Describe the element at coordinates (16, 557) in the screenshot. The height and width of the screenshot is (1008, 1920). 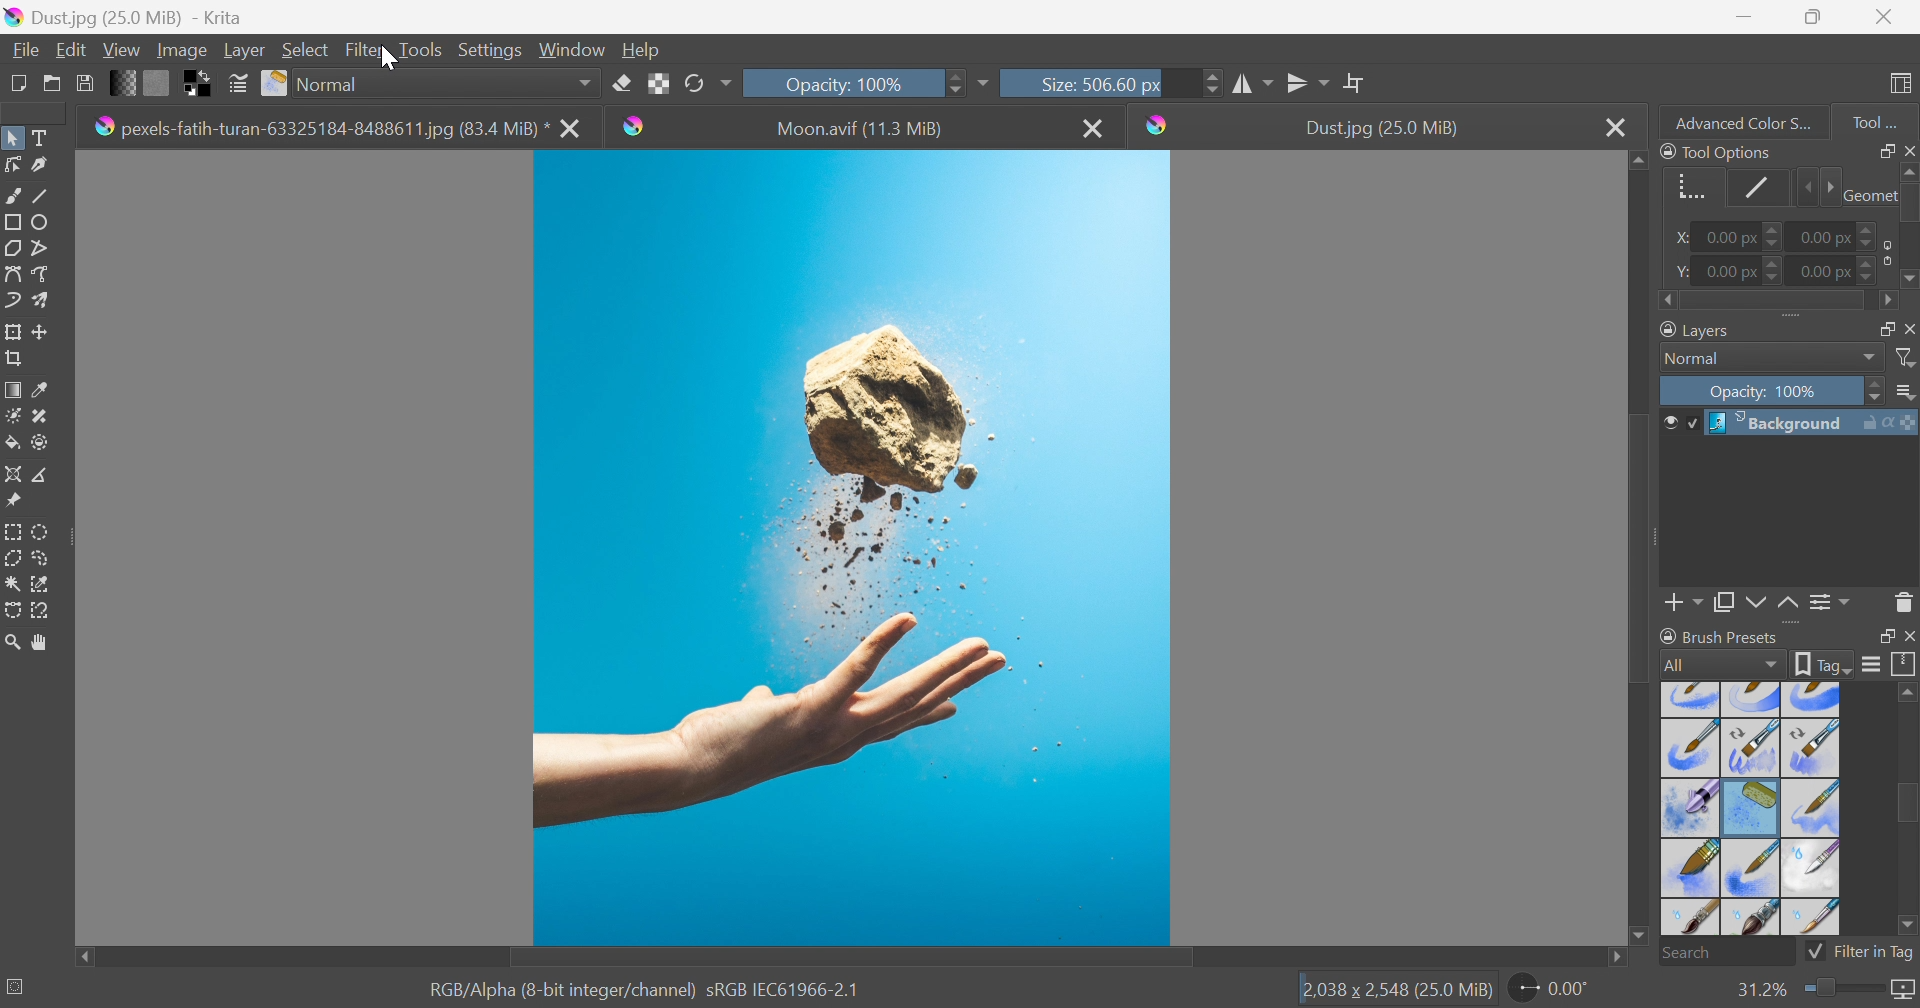
I see `Polygon selection tool` at that location.